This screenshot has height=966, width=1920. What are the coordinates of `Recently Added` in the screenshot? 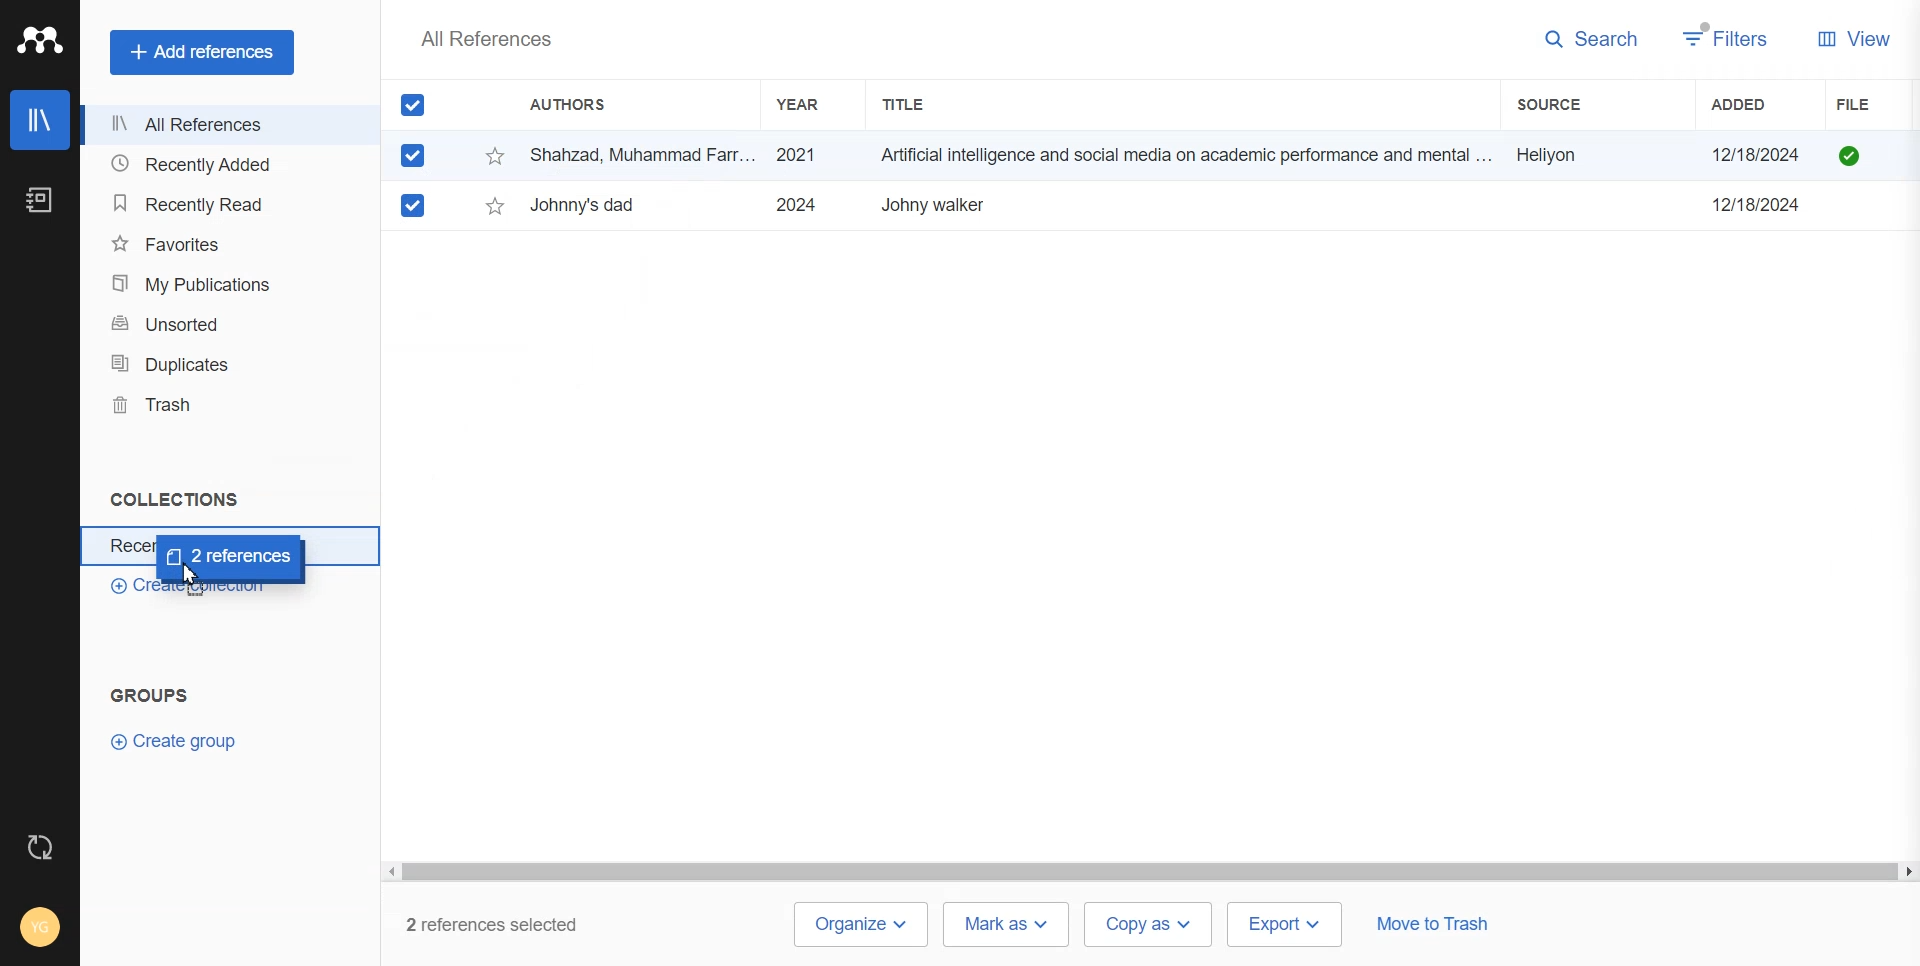 It's located at (223, 165).